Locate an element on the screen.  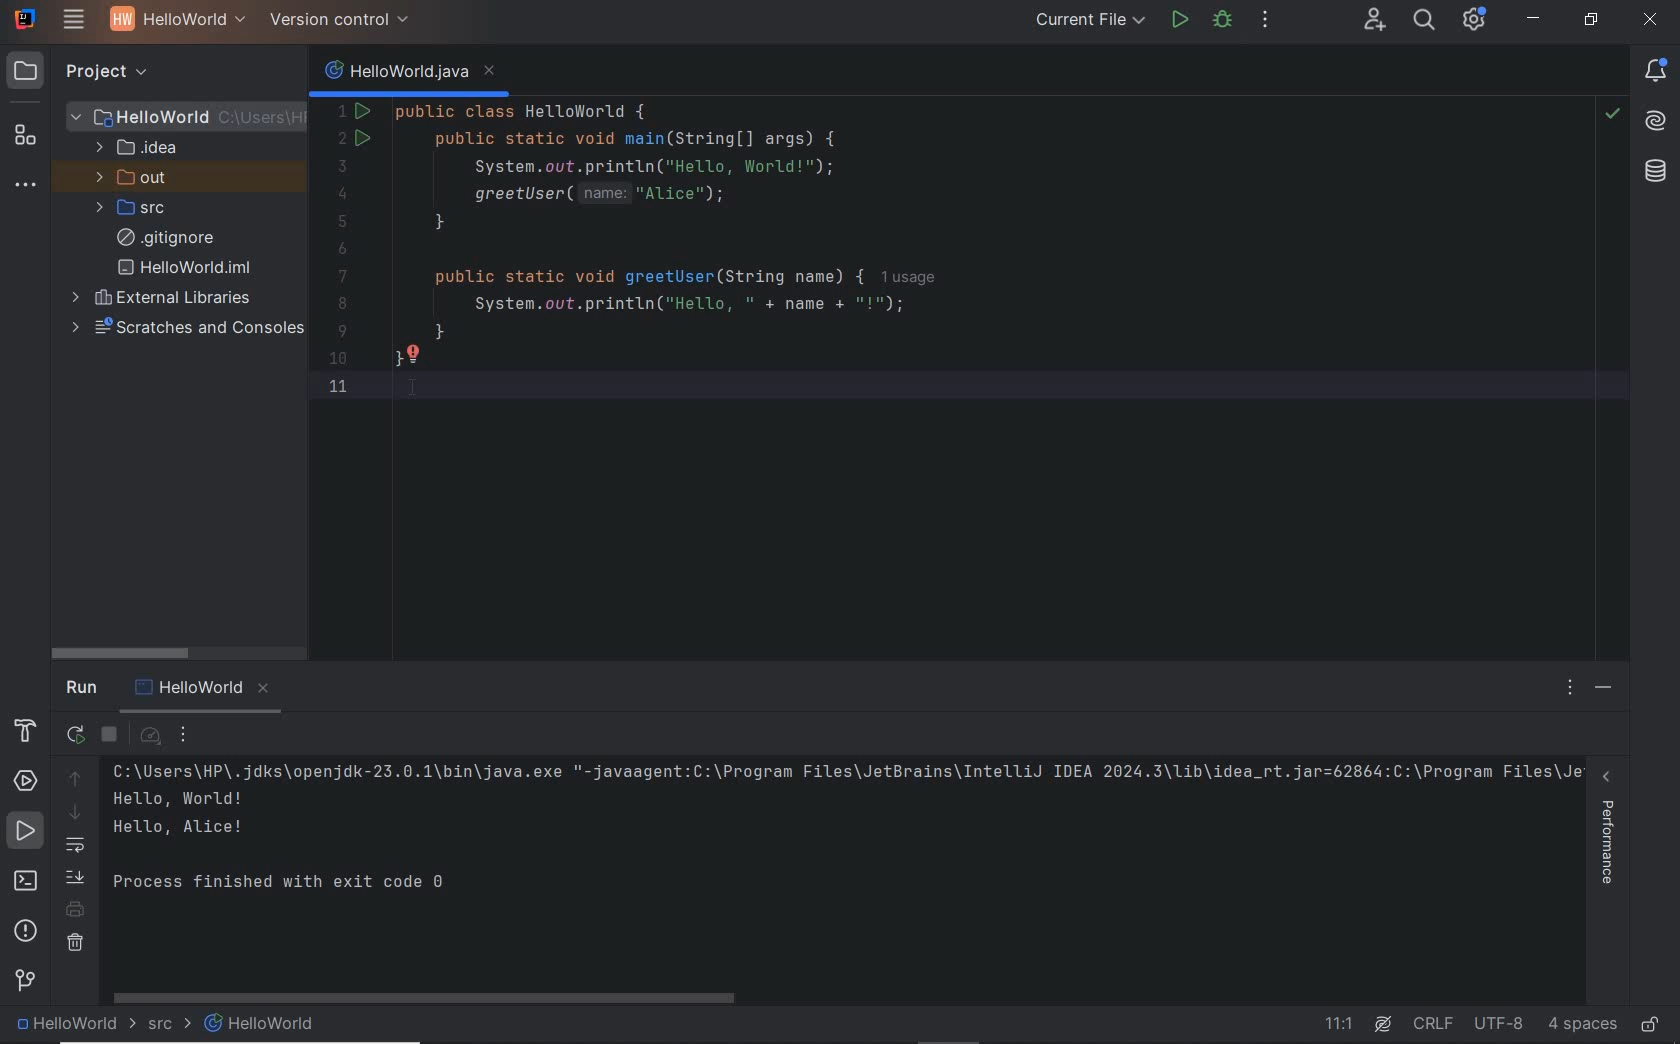
version control is located at coordinates (25, 983).